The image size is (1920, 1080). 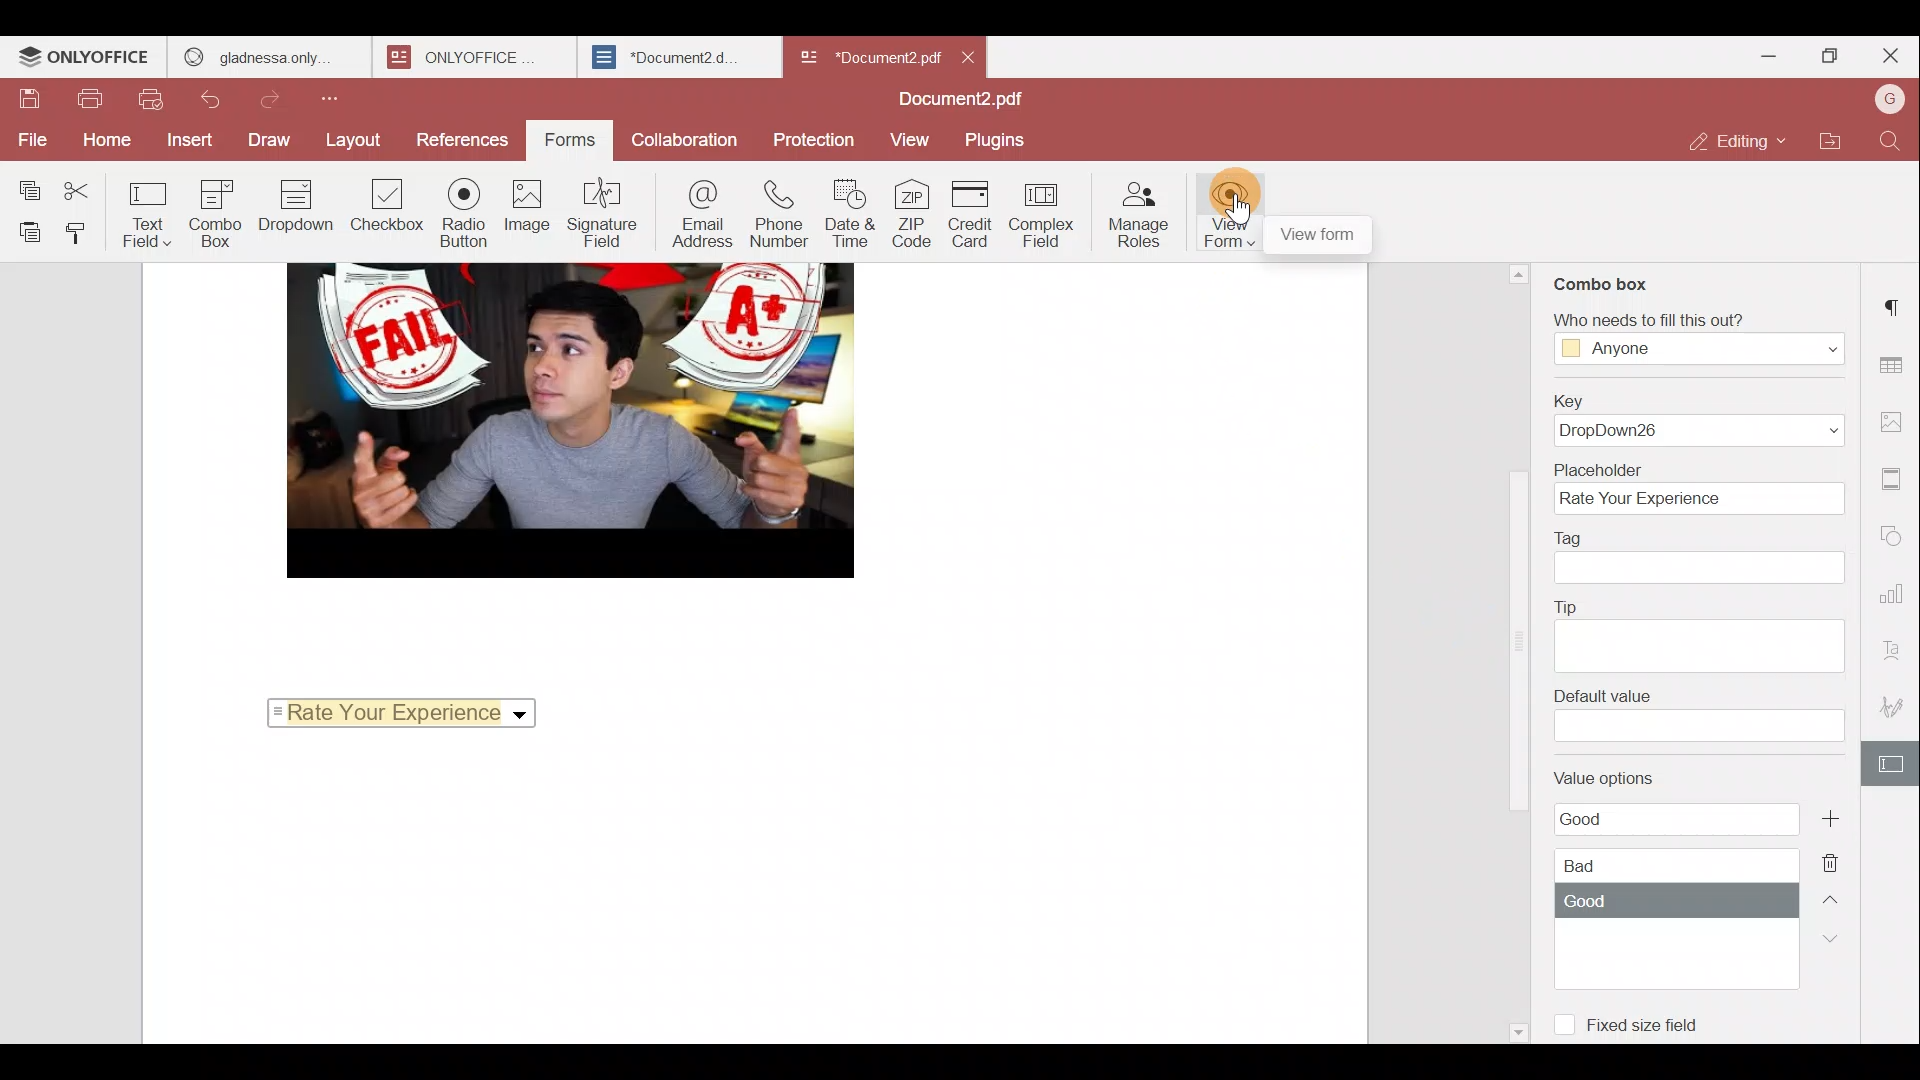 I want to click on Credit card, so click(x=973, y=214).